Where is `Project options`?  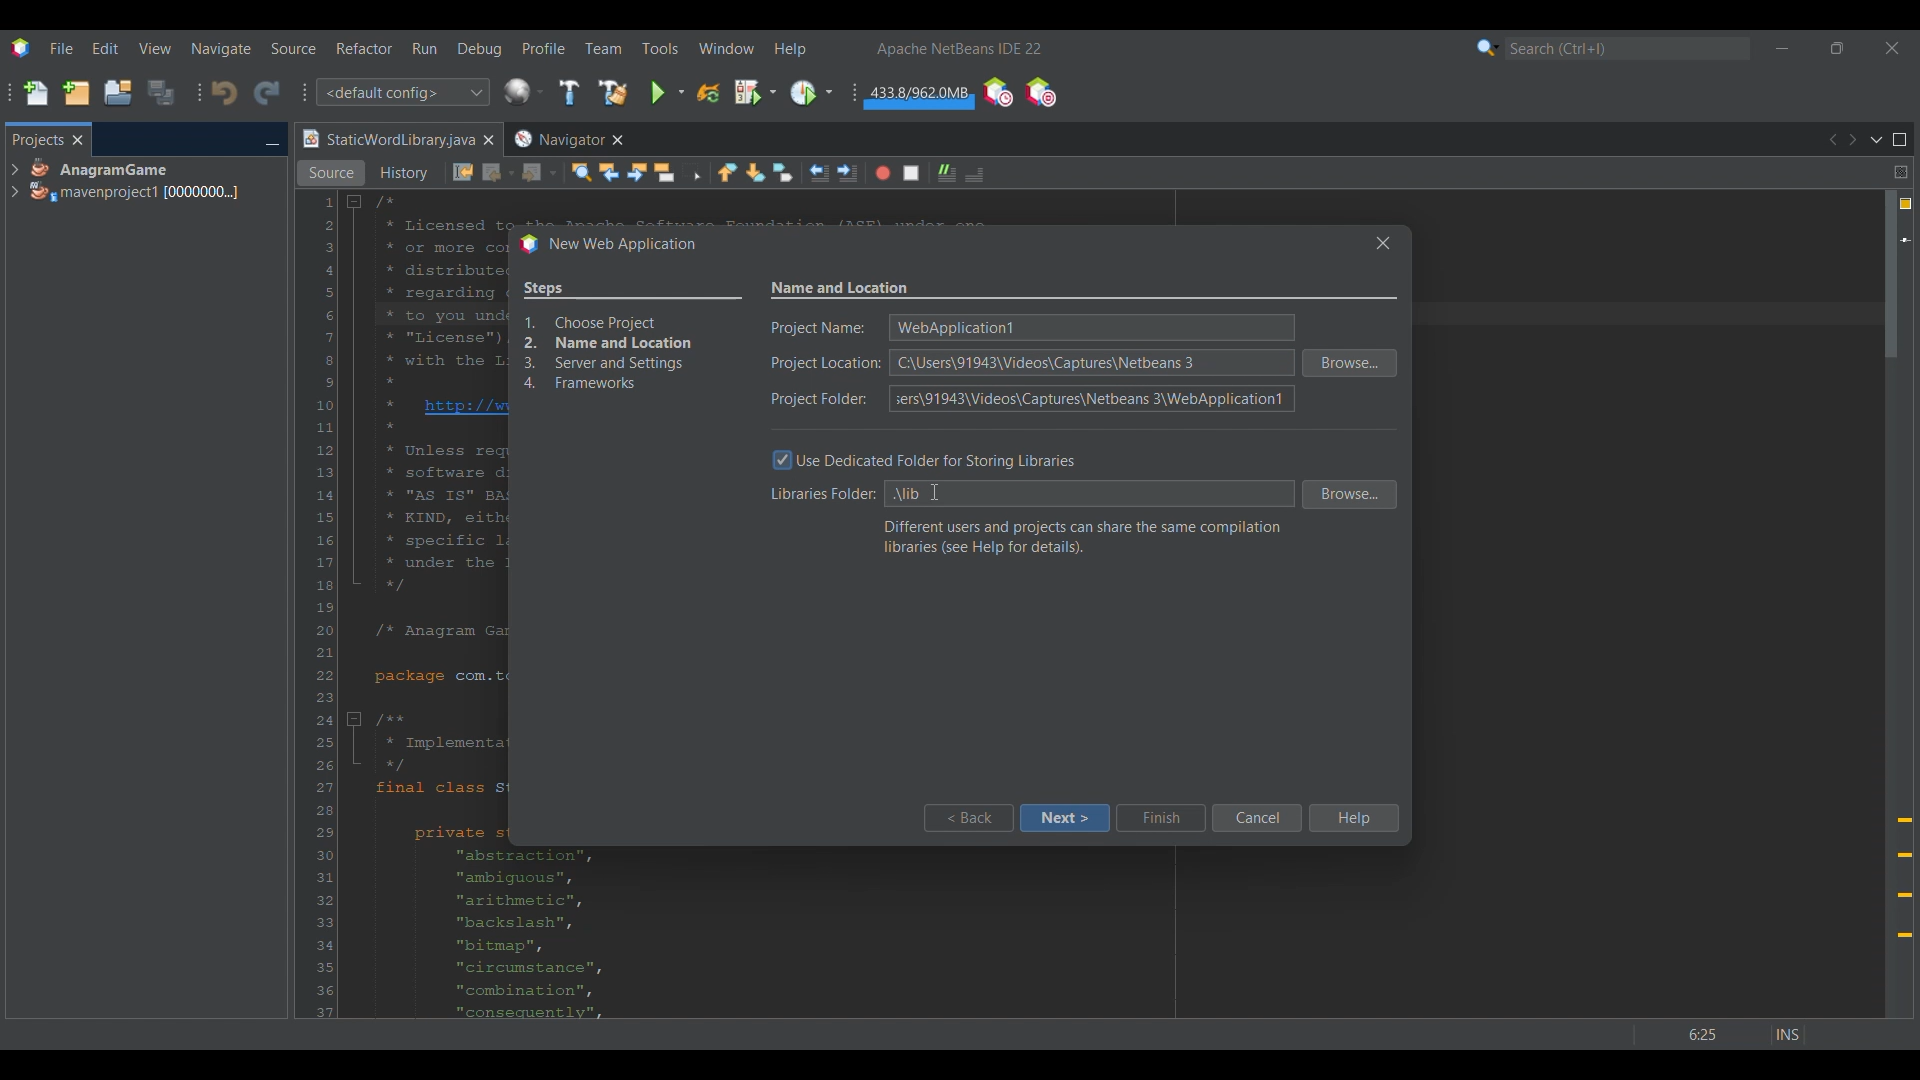
Project options is located at coordinates (136, 180).